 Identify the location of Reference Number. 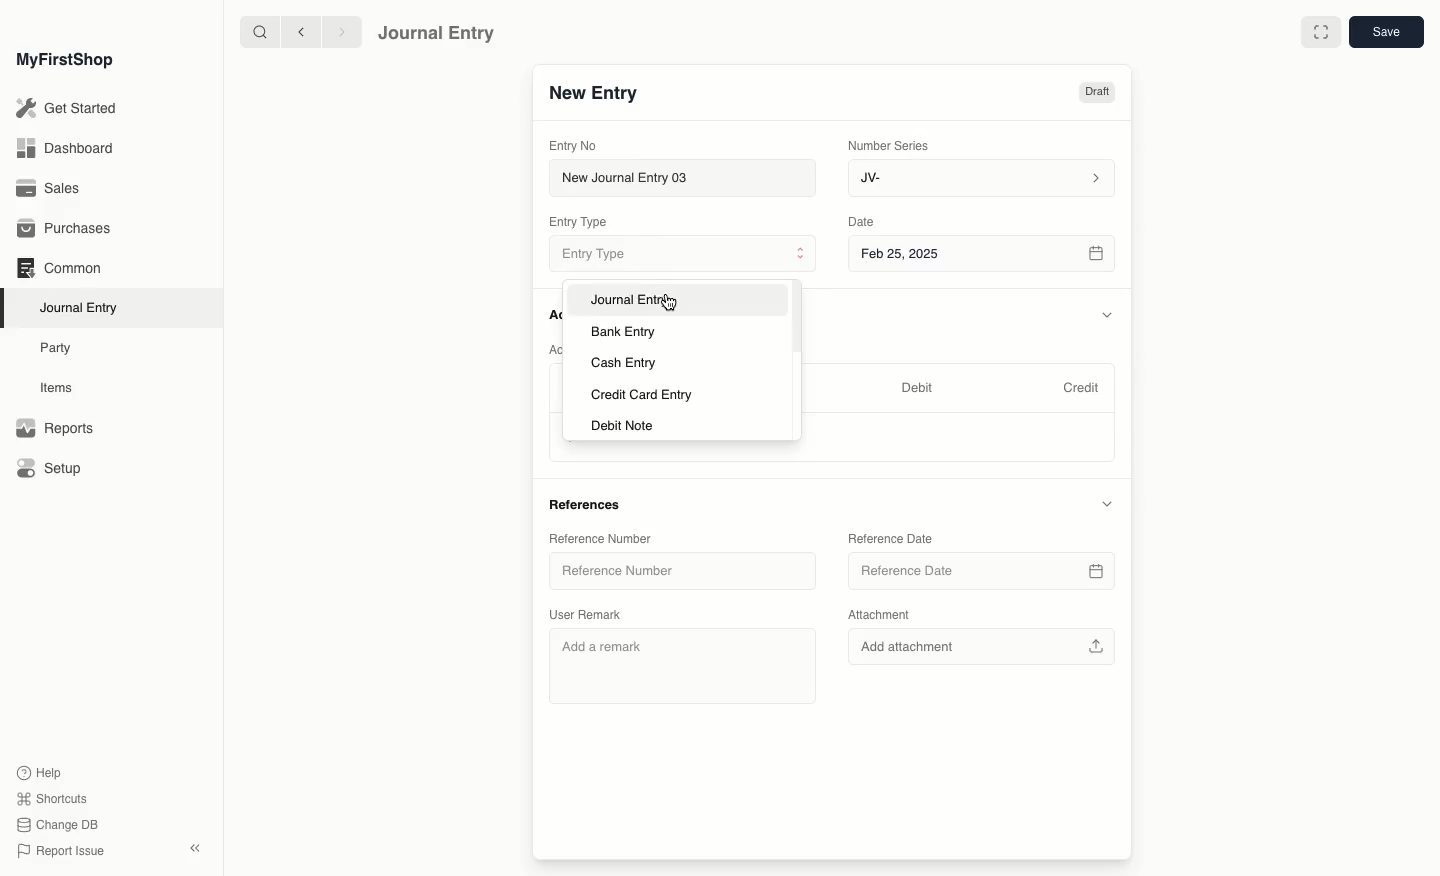
(681, 574).